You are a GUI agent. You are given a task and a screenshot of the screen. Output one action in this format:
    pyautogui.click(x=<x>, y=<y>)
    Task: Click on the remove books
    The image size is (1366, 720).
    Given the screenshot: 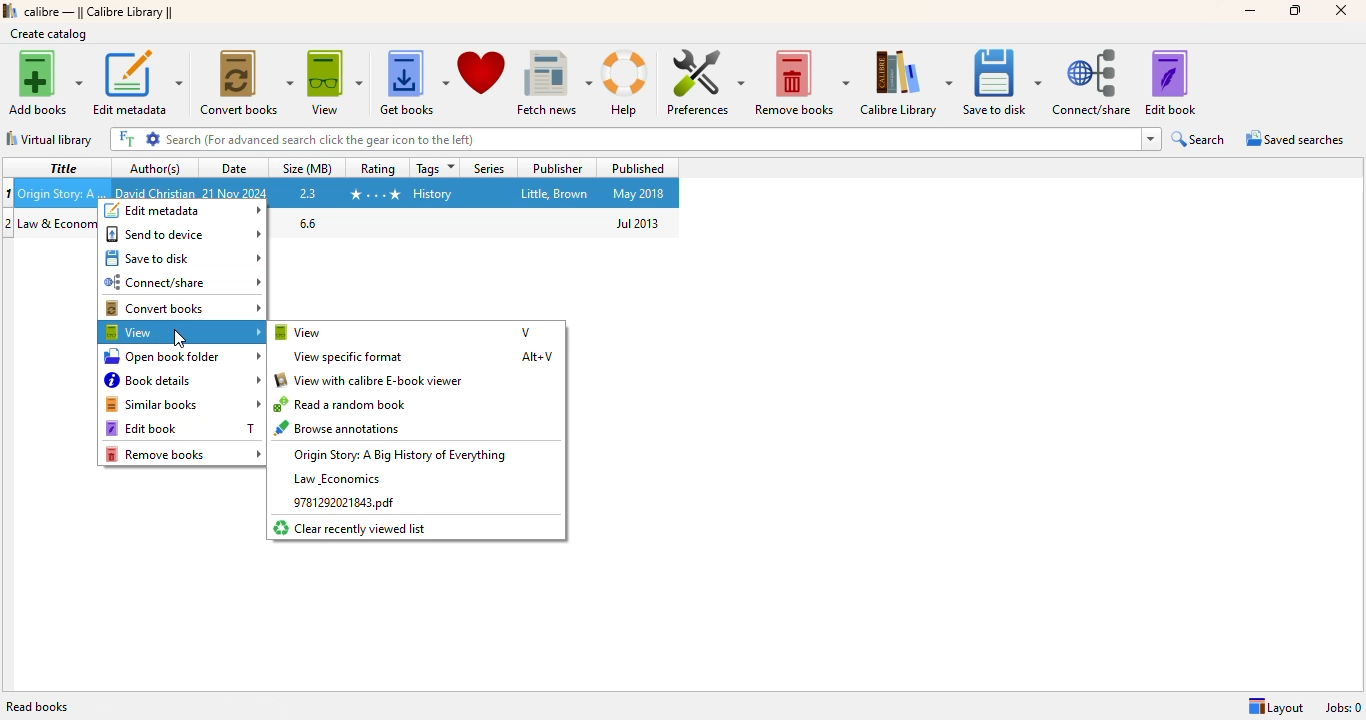 What is the action you would take?
    pyautogui.click(x=801, y=83)
    